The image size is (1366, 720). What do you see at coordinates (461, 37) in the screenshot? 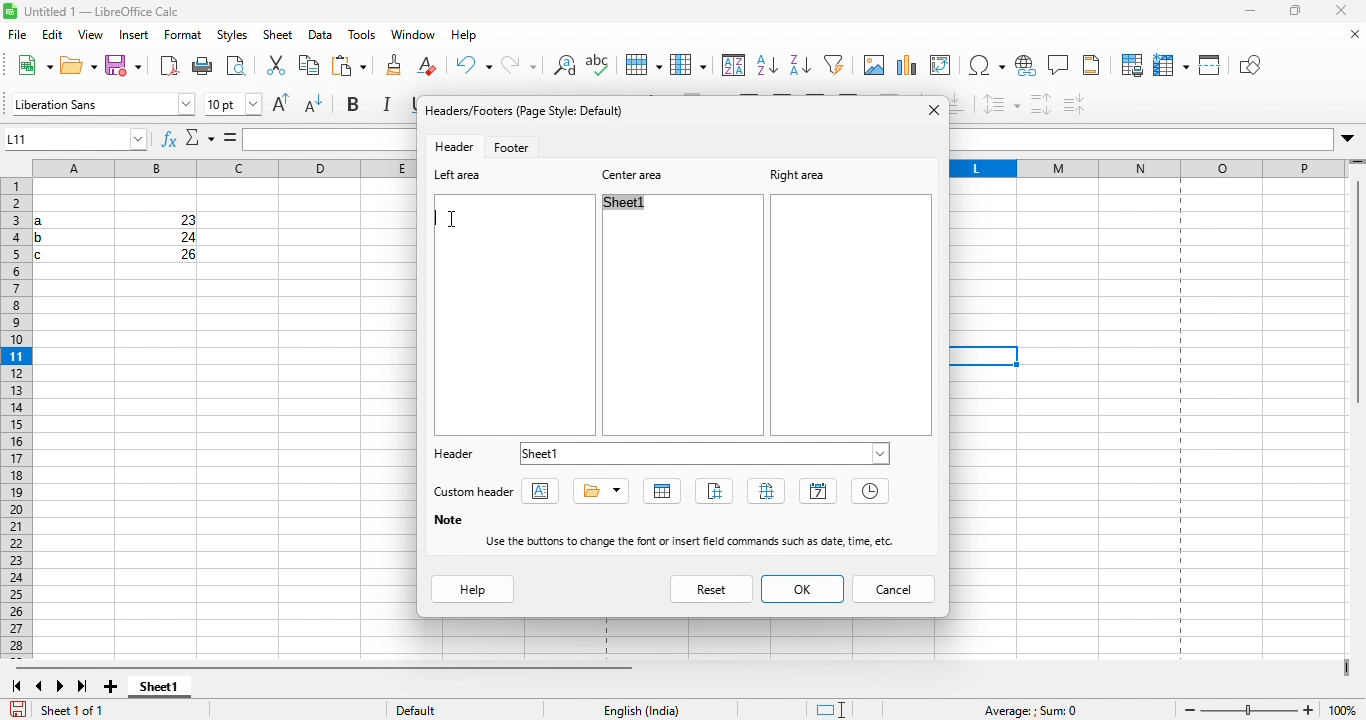
I see `help` at bounding box center [461, 37].